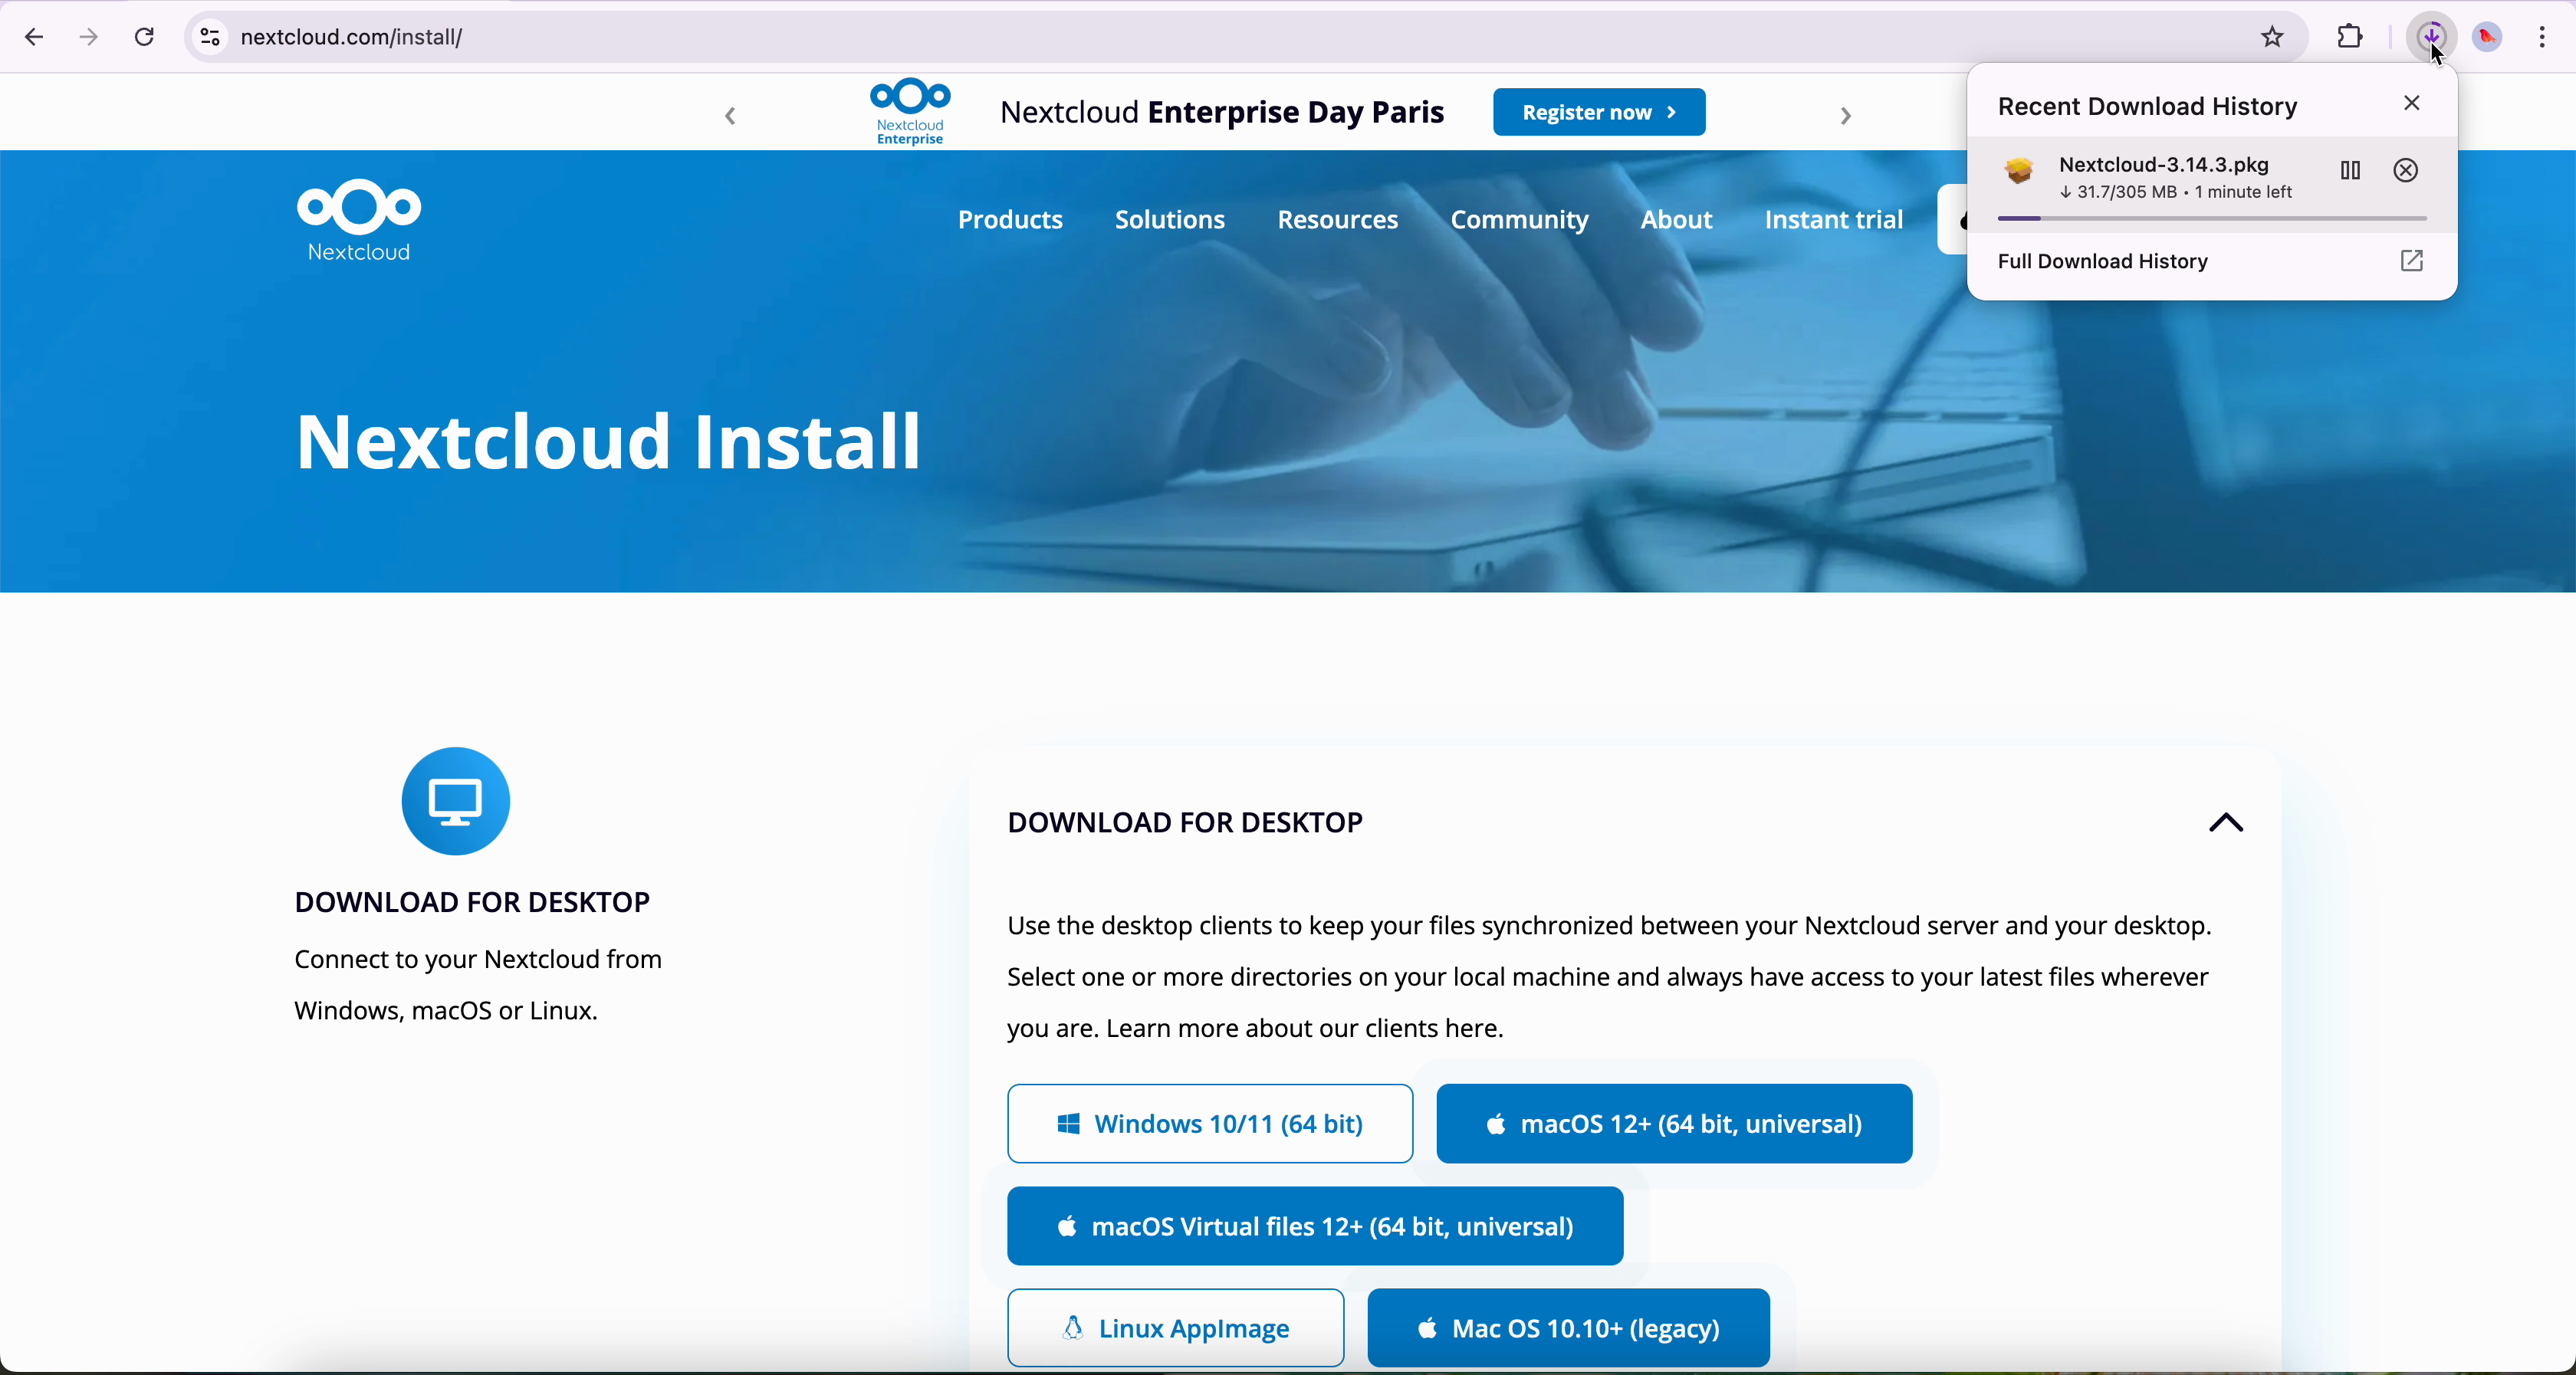  Describe the element at coordinates (1239, 830) in the screenshot. I see `download for dekstop` at that location.